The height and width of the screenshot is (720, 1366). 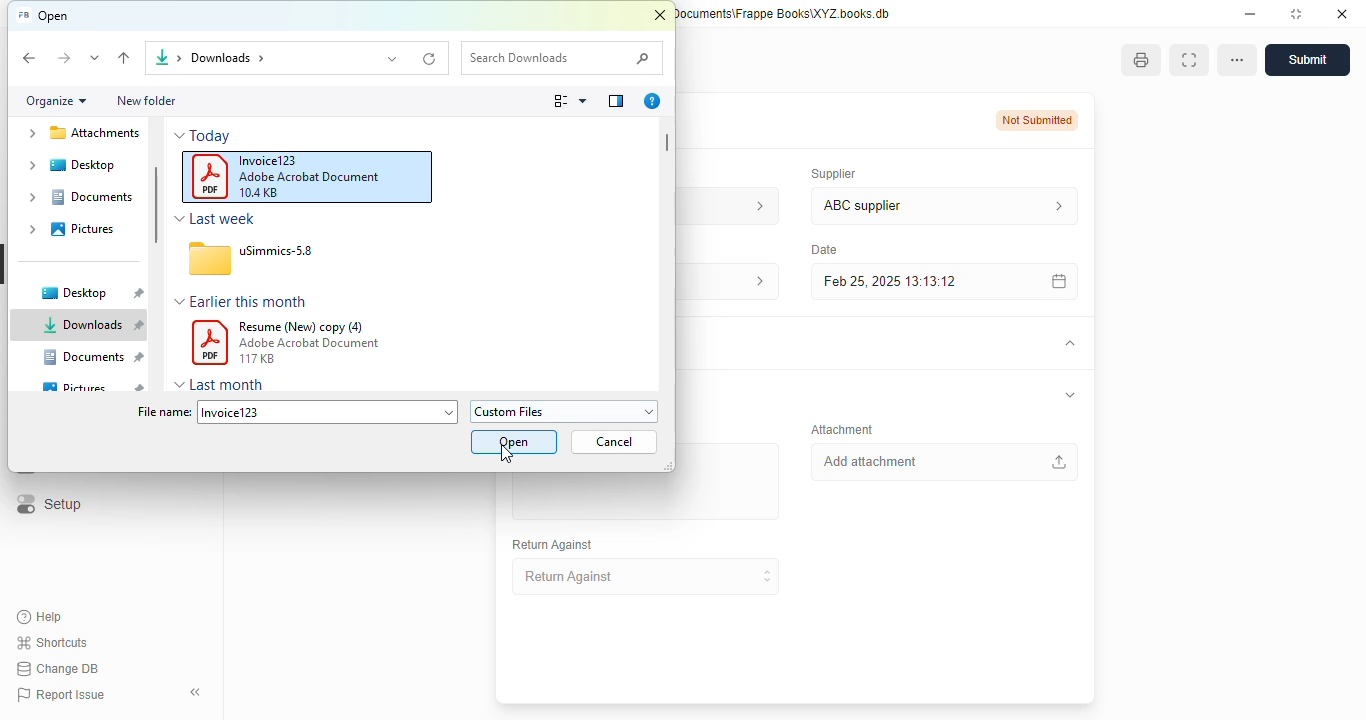 What do you see at coordinates (125, 59) in the screenshot?
I see `up to "desktop"` at bounding box center [125, 59].